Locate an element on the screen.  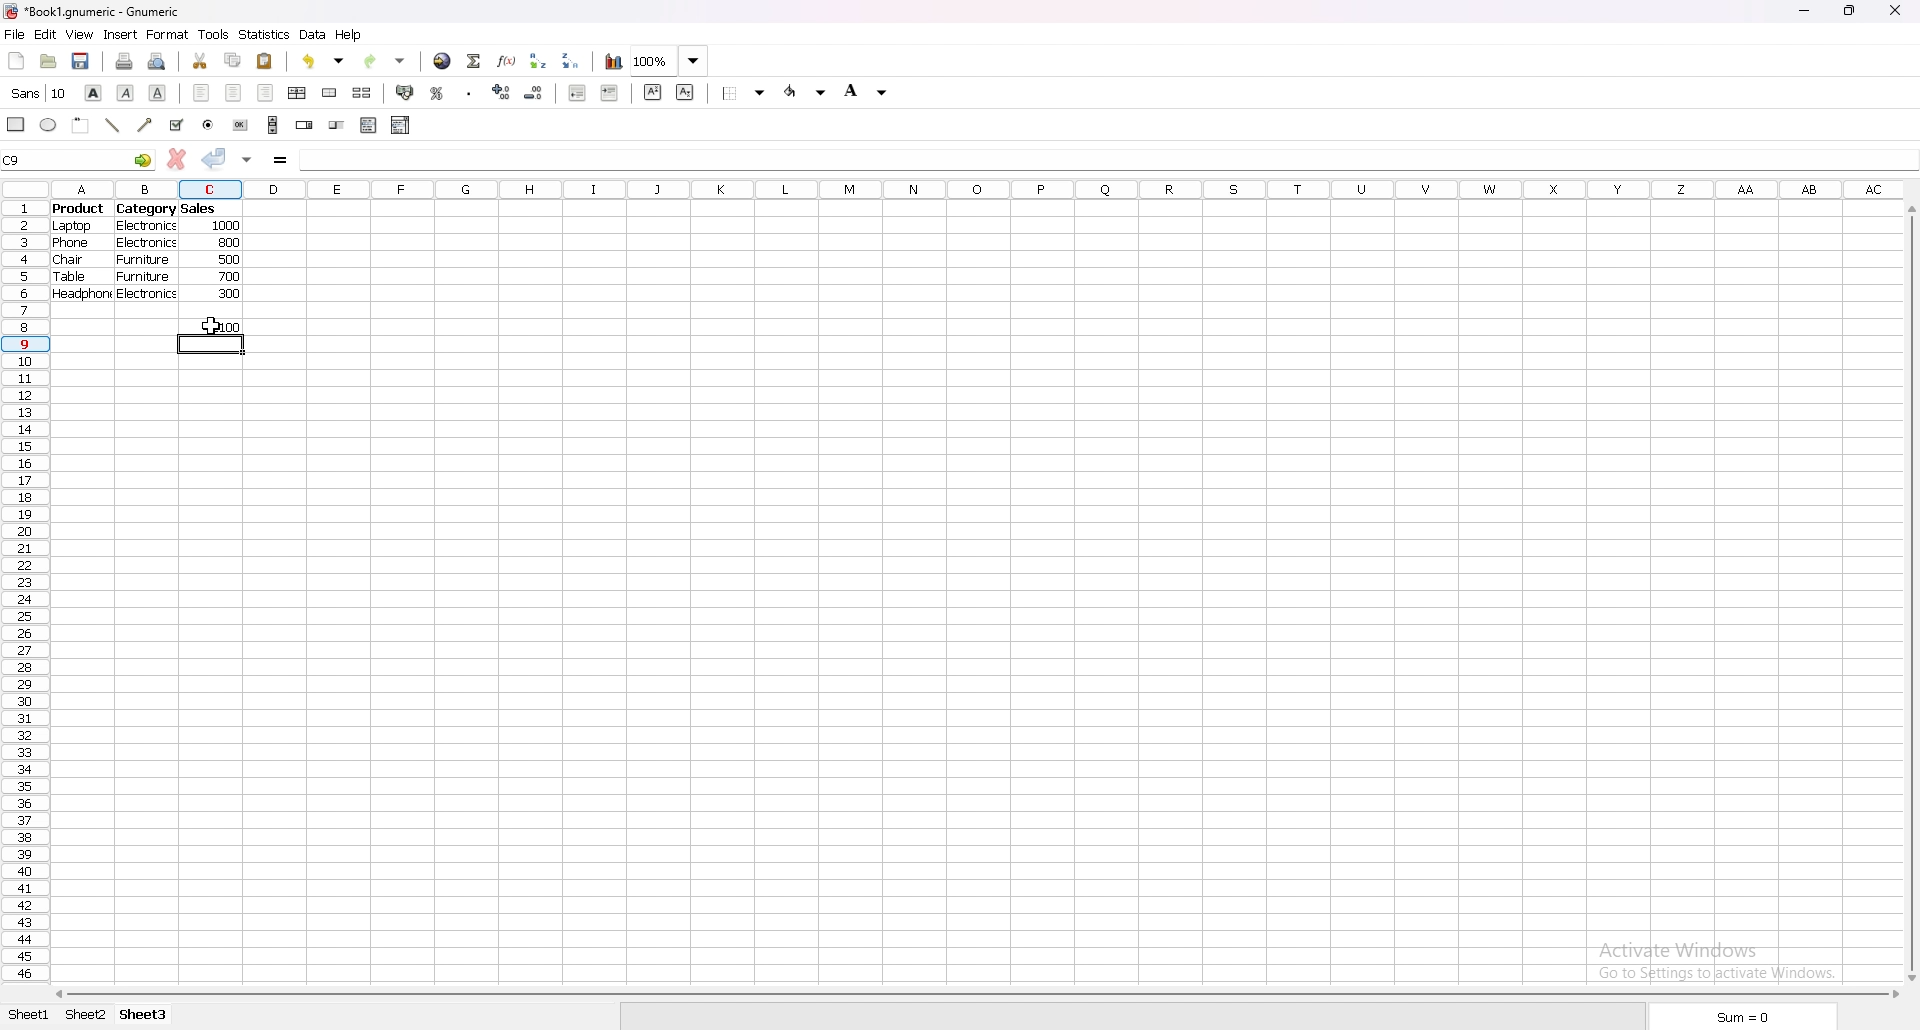
sheet 3 is located at coordinates (144, 1016).